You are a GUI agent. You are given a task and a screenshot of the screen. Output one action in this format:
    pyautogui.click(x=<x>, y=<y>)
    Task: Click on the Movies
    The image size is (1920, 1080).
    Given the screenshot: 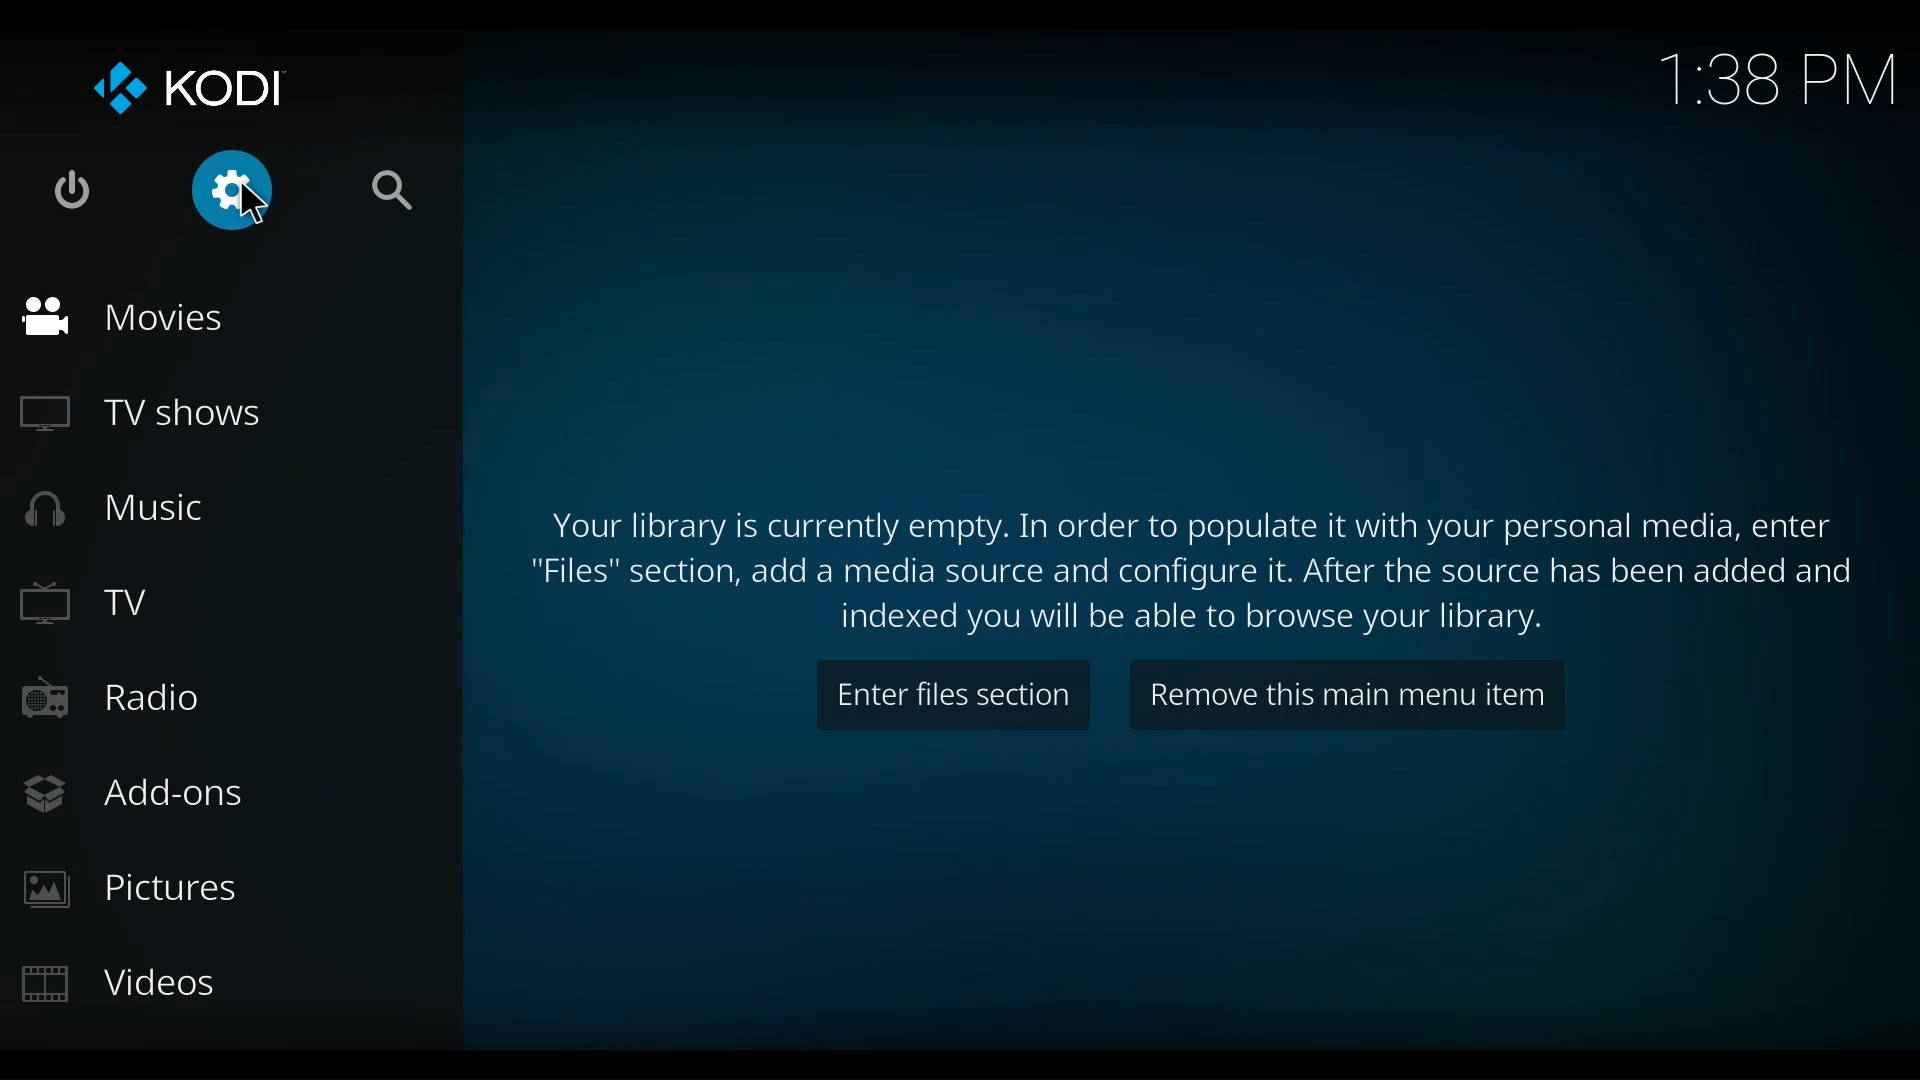 What is the action you would take?
    pyautogui.click(x=129, y=318)
    